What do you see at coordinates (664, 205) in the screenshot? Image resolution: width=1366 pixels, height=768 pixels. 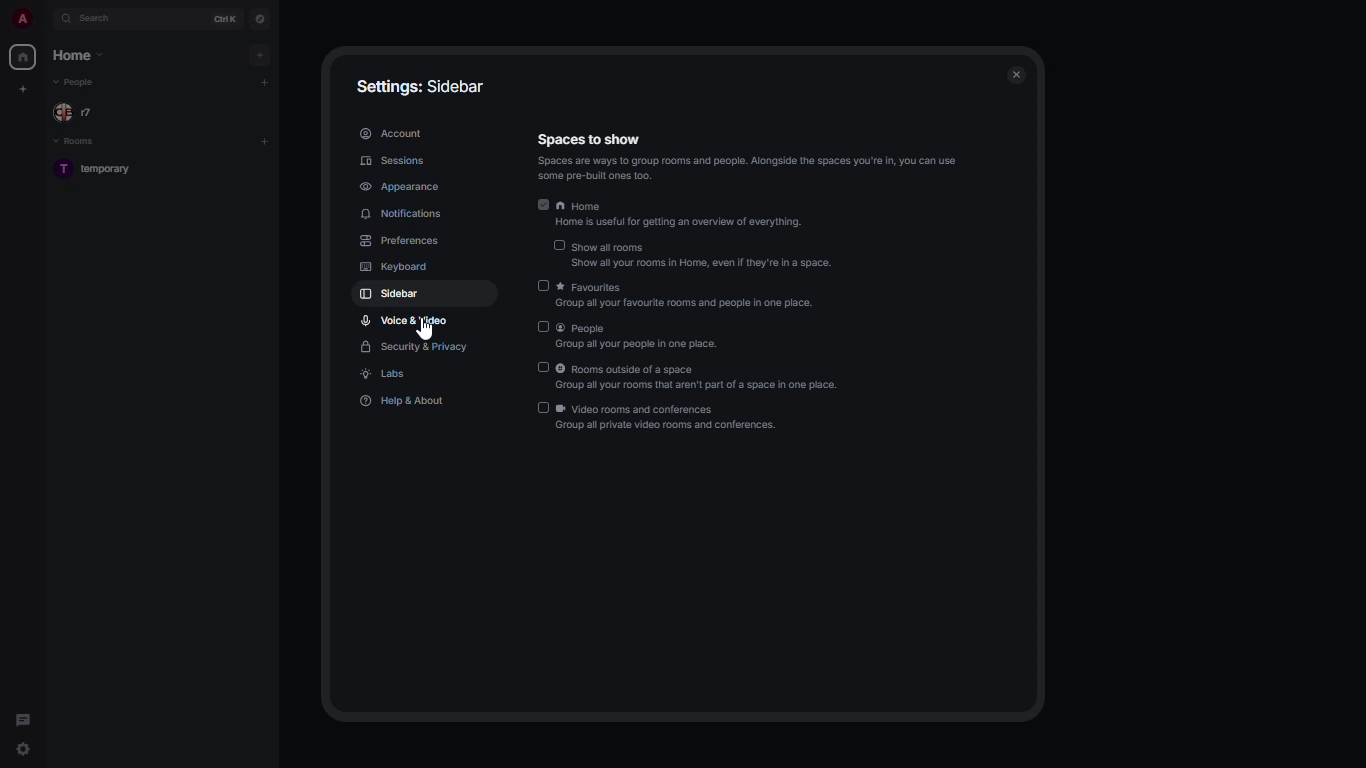 I see `home` at bounding box center [664, 205].